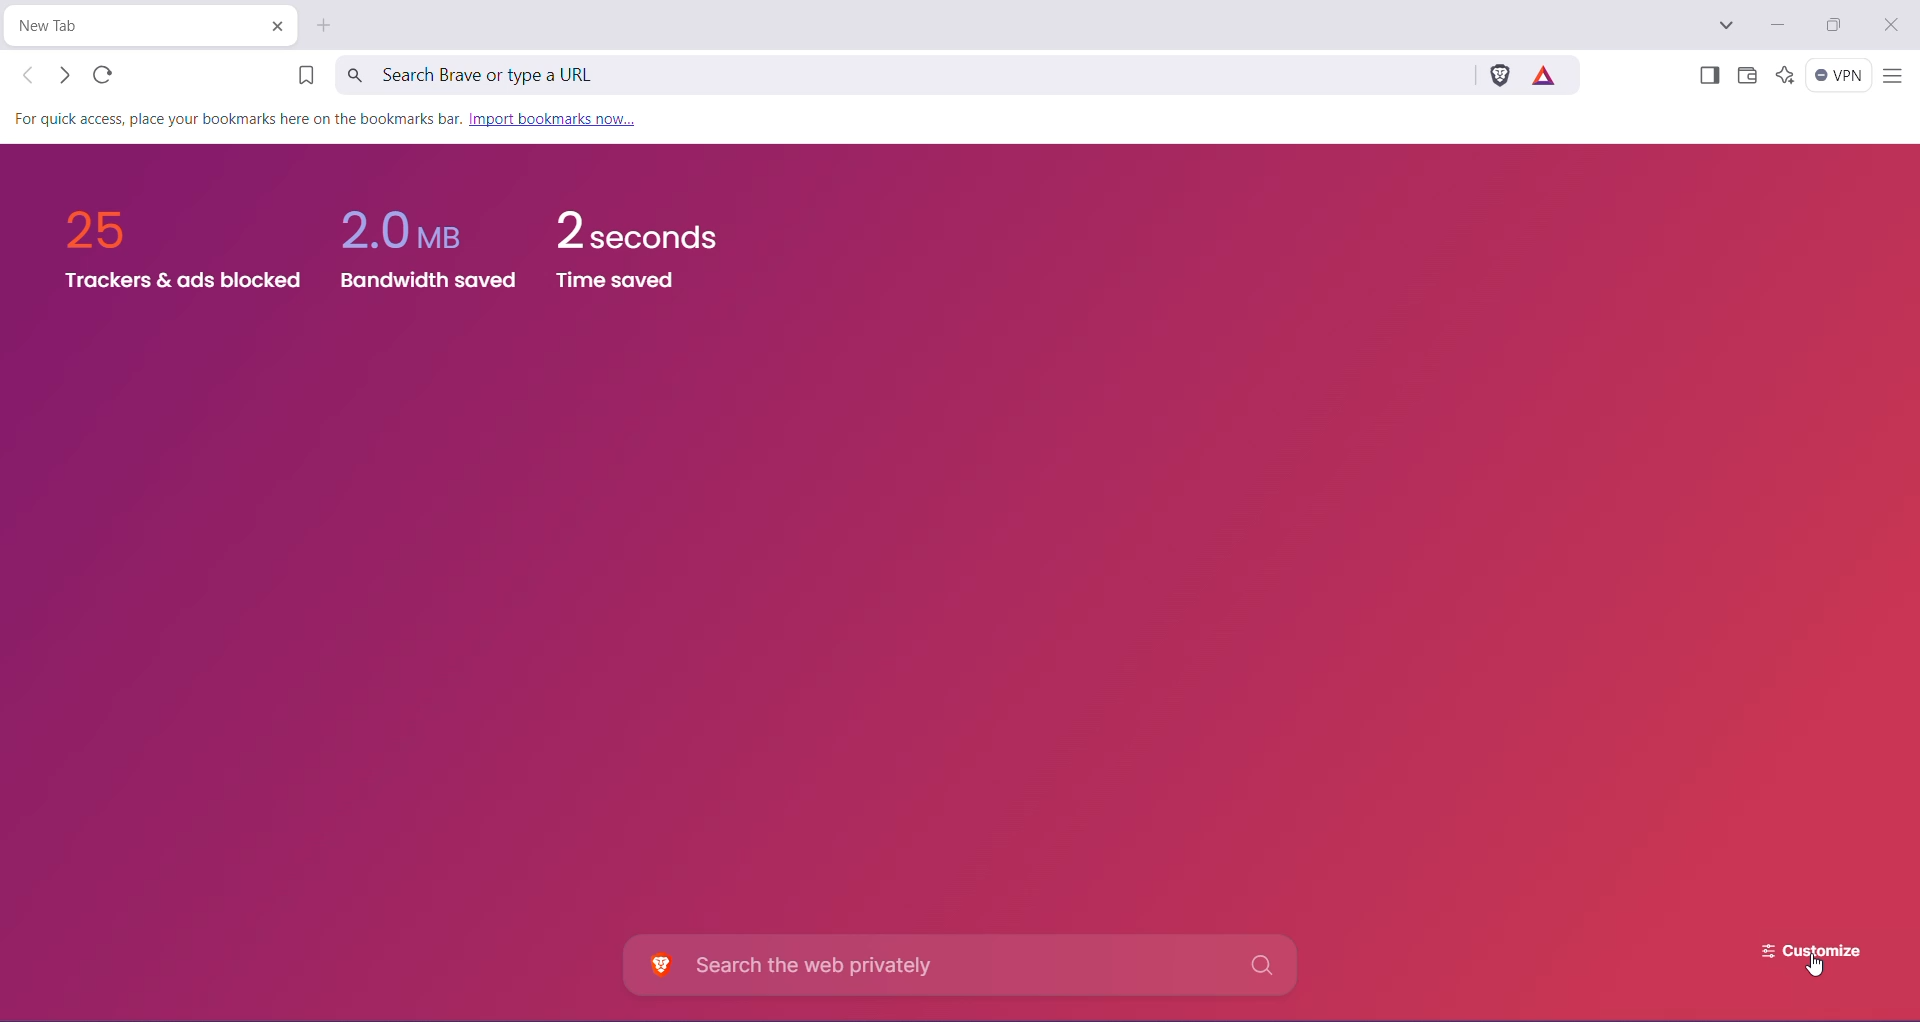  What do you see at coordinates (1818, 967) in the screenshot?
I see `cursor` at bounding box center [1818, 967].